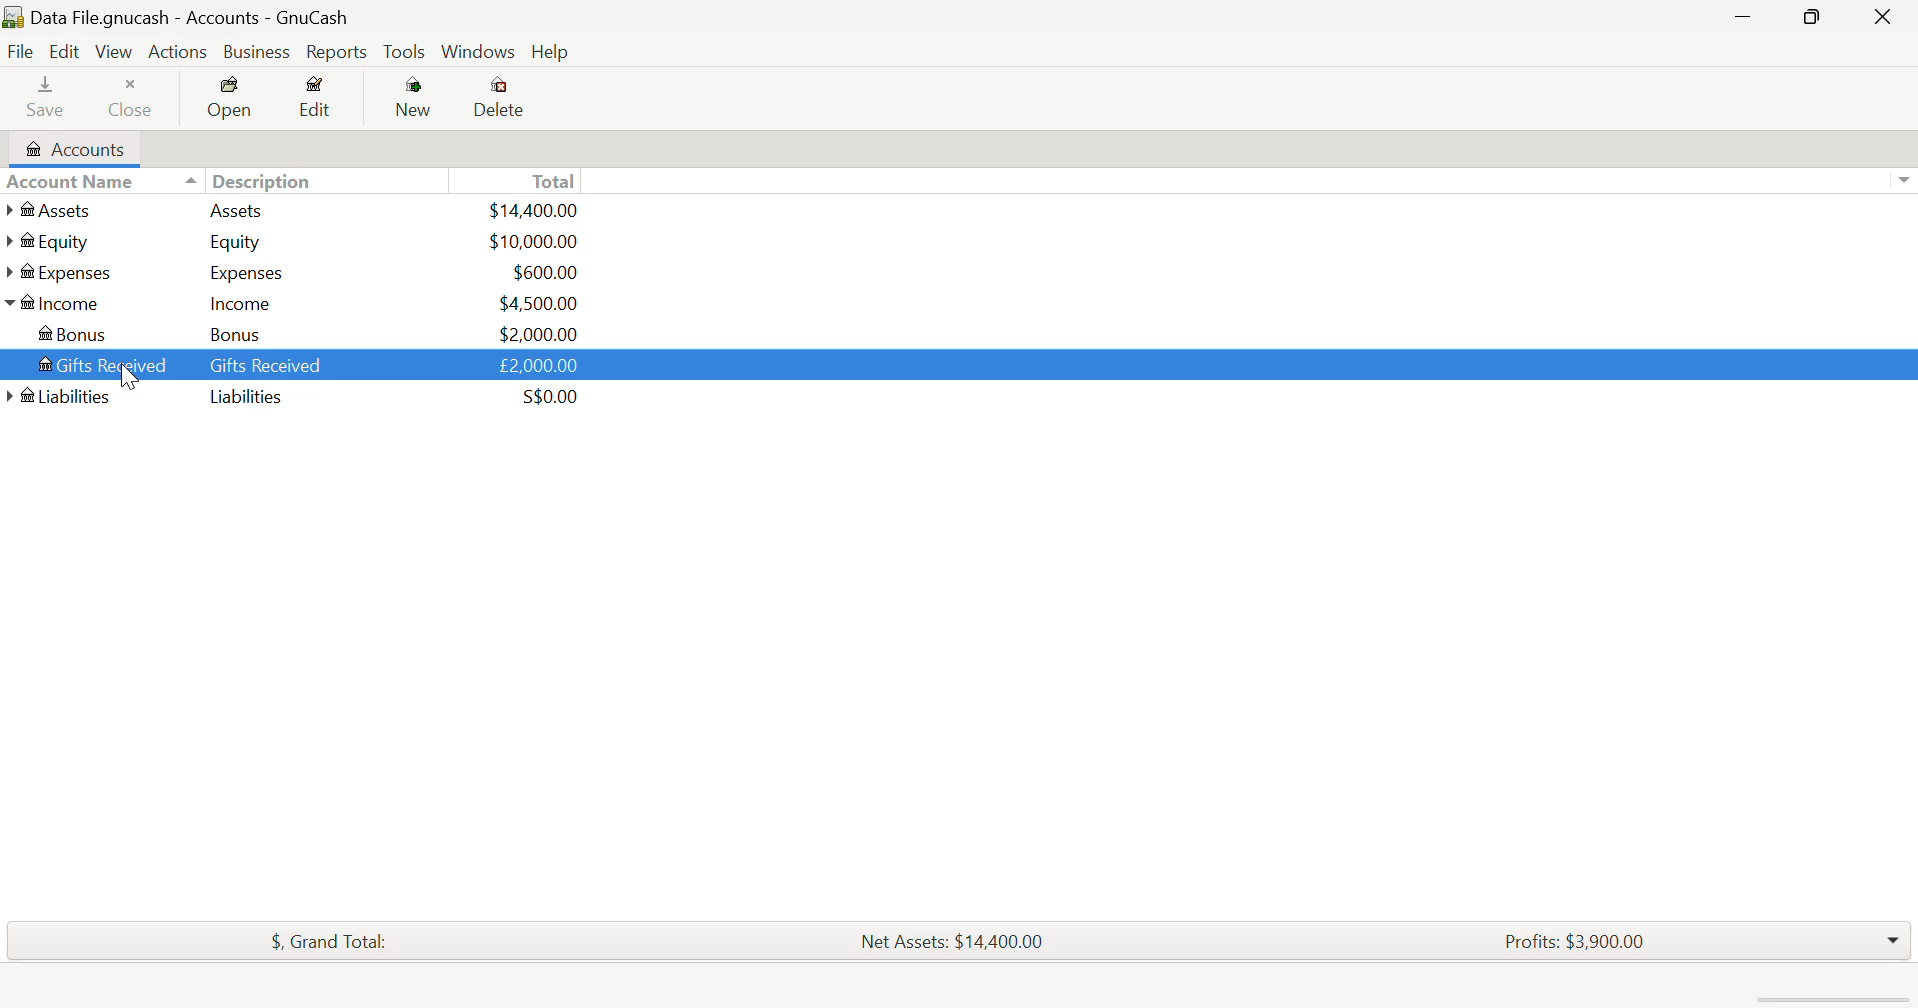 This screenshot has width=1918, height=1008. Describe the element at coordinates (405, 51) in the screenshot. I see `Tools` at that location.